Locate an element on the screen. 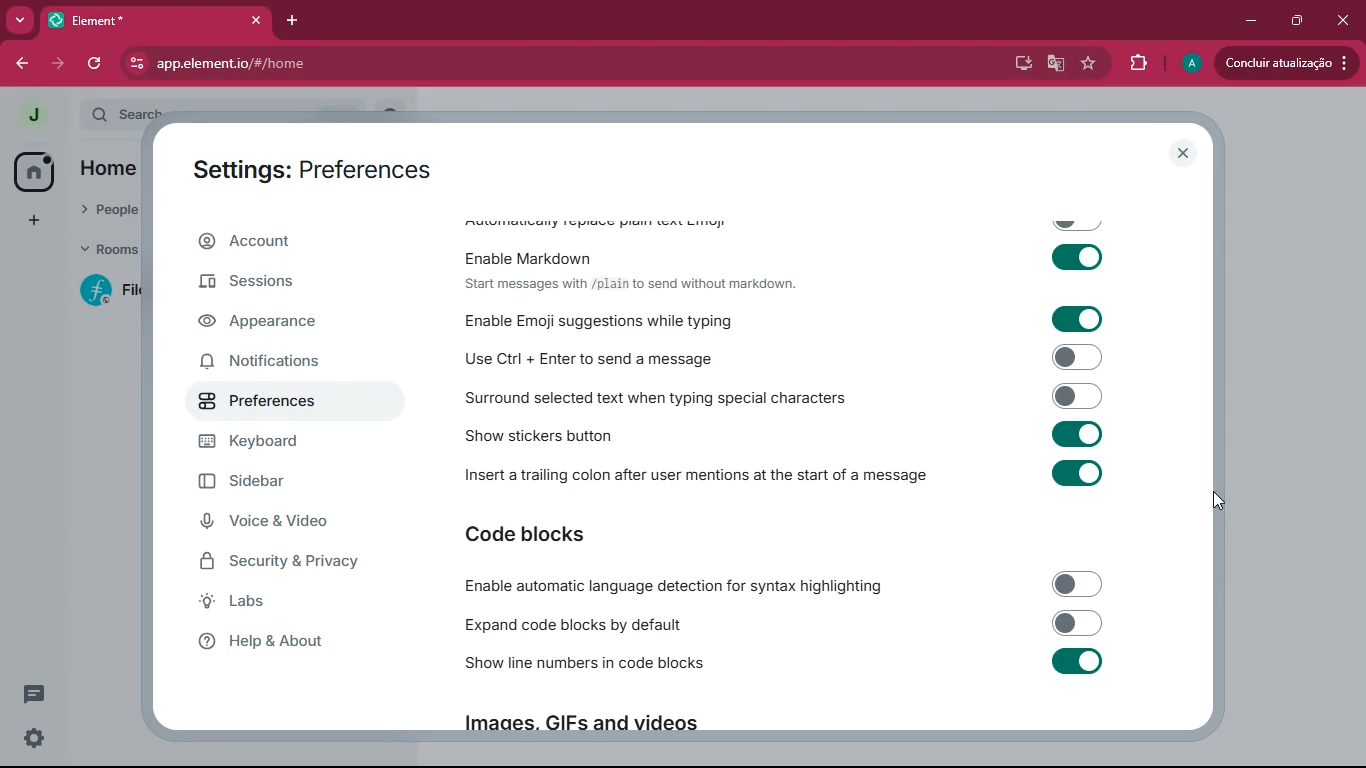 The height and width of the screenshot is (768, 1366). notifications is located at coordinates (285, 365).